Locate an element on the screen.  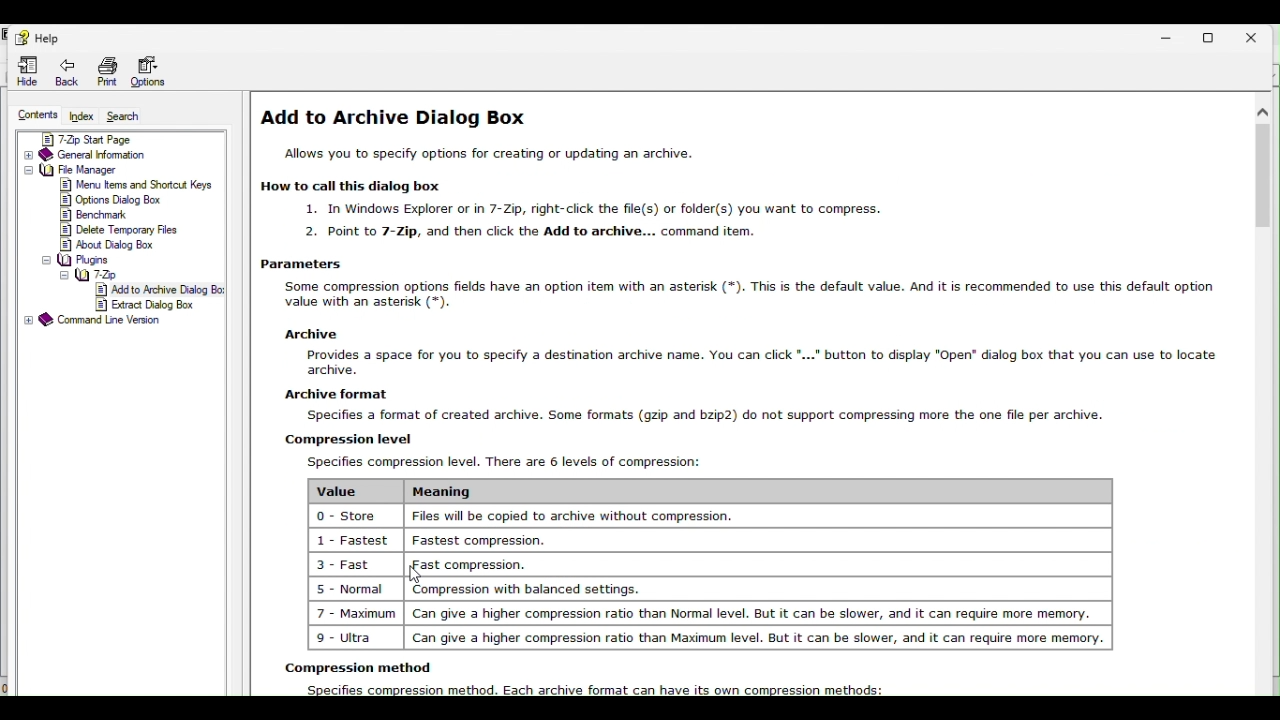
Command line version  is located at coordinates (104, 320).